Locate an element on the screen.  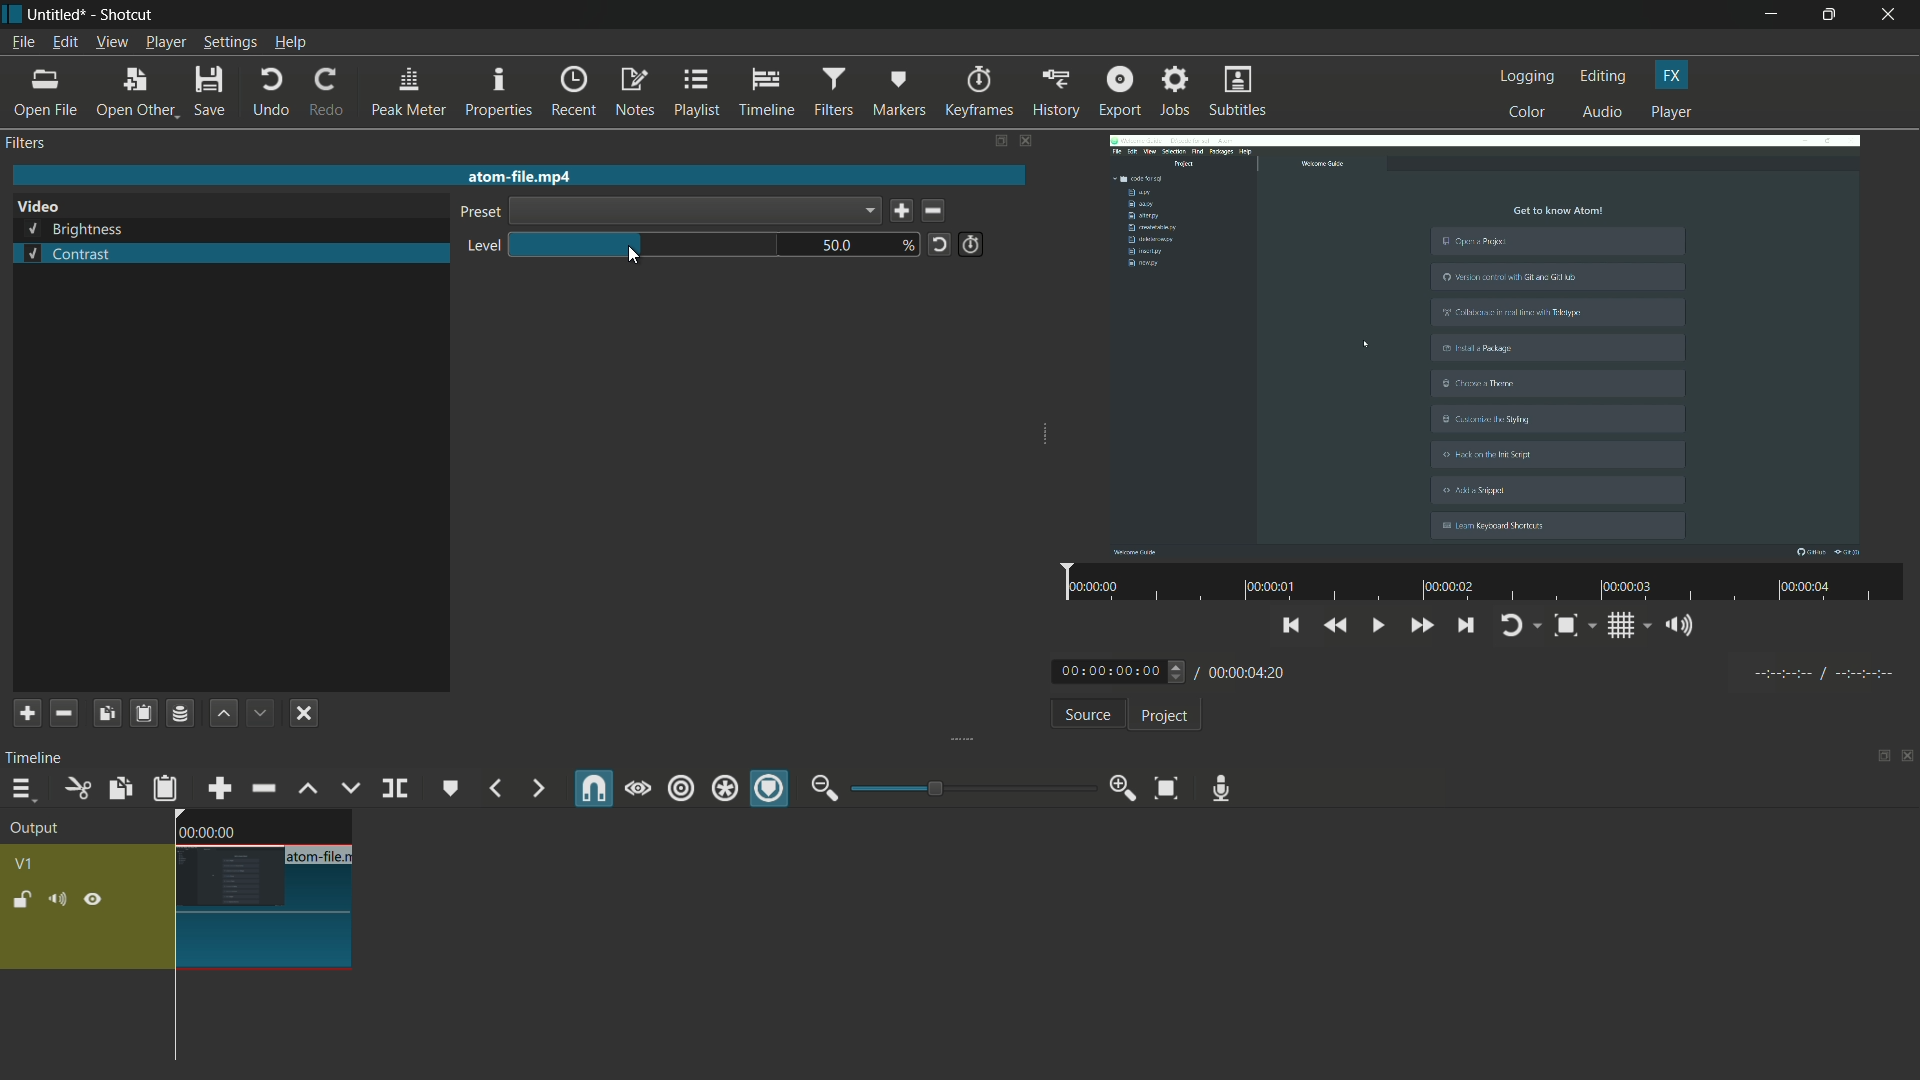
toggle grid system is located at coordinates (1631, 629).